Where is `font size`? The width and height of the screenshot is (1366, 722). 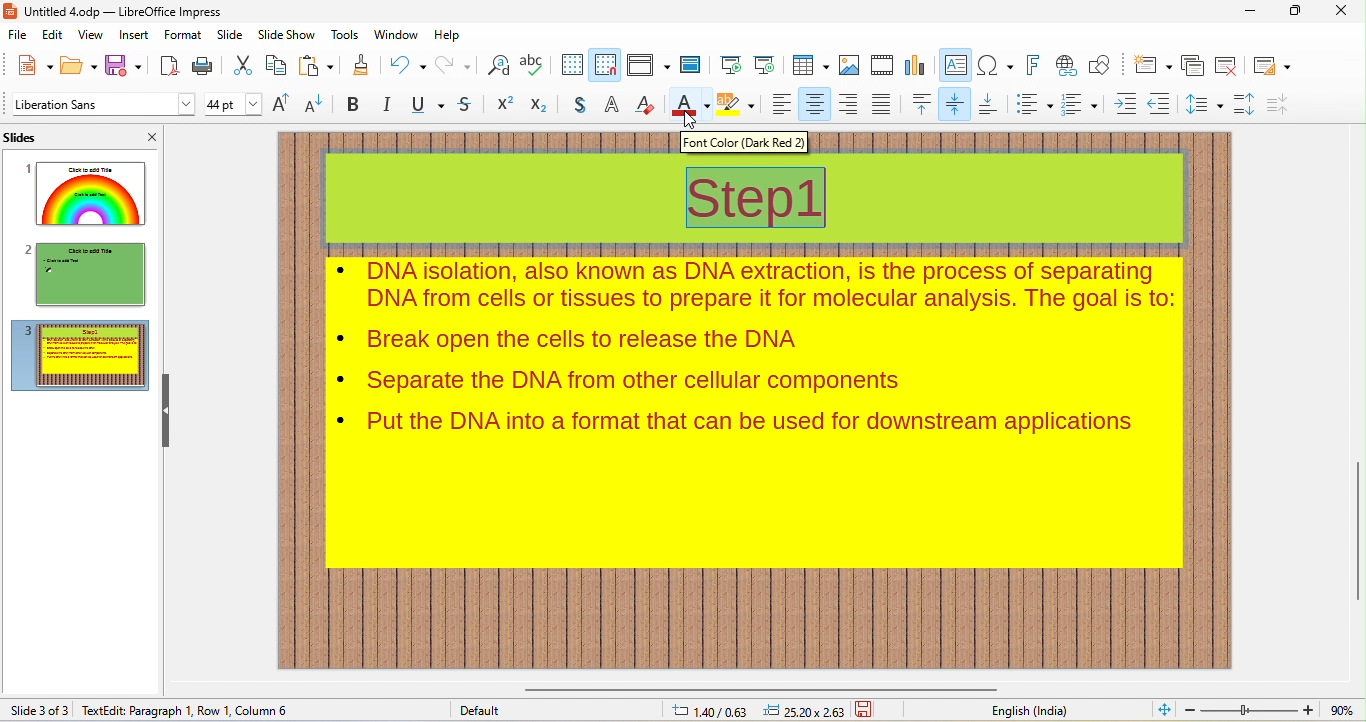 font size is located at coordinates (233, 104).